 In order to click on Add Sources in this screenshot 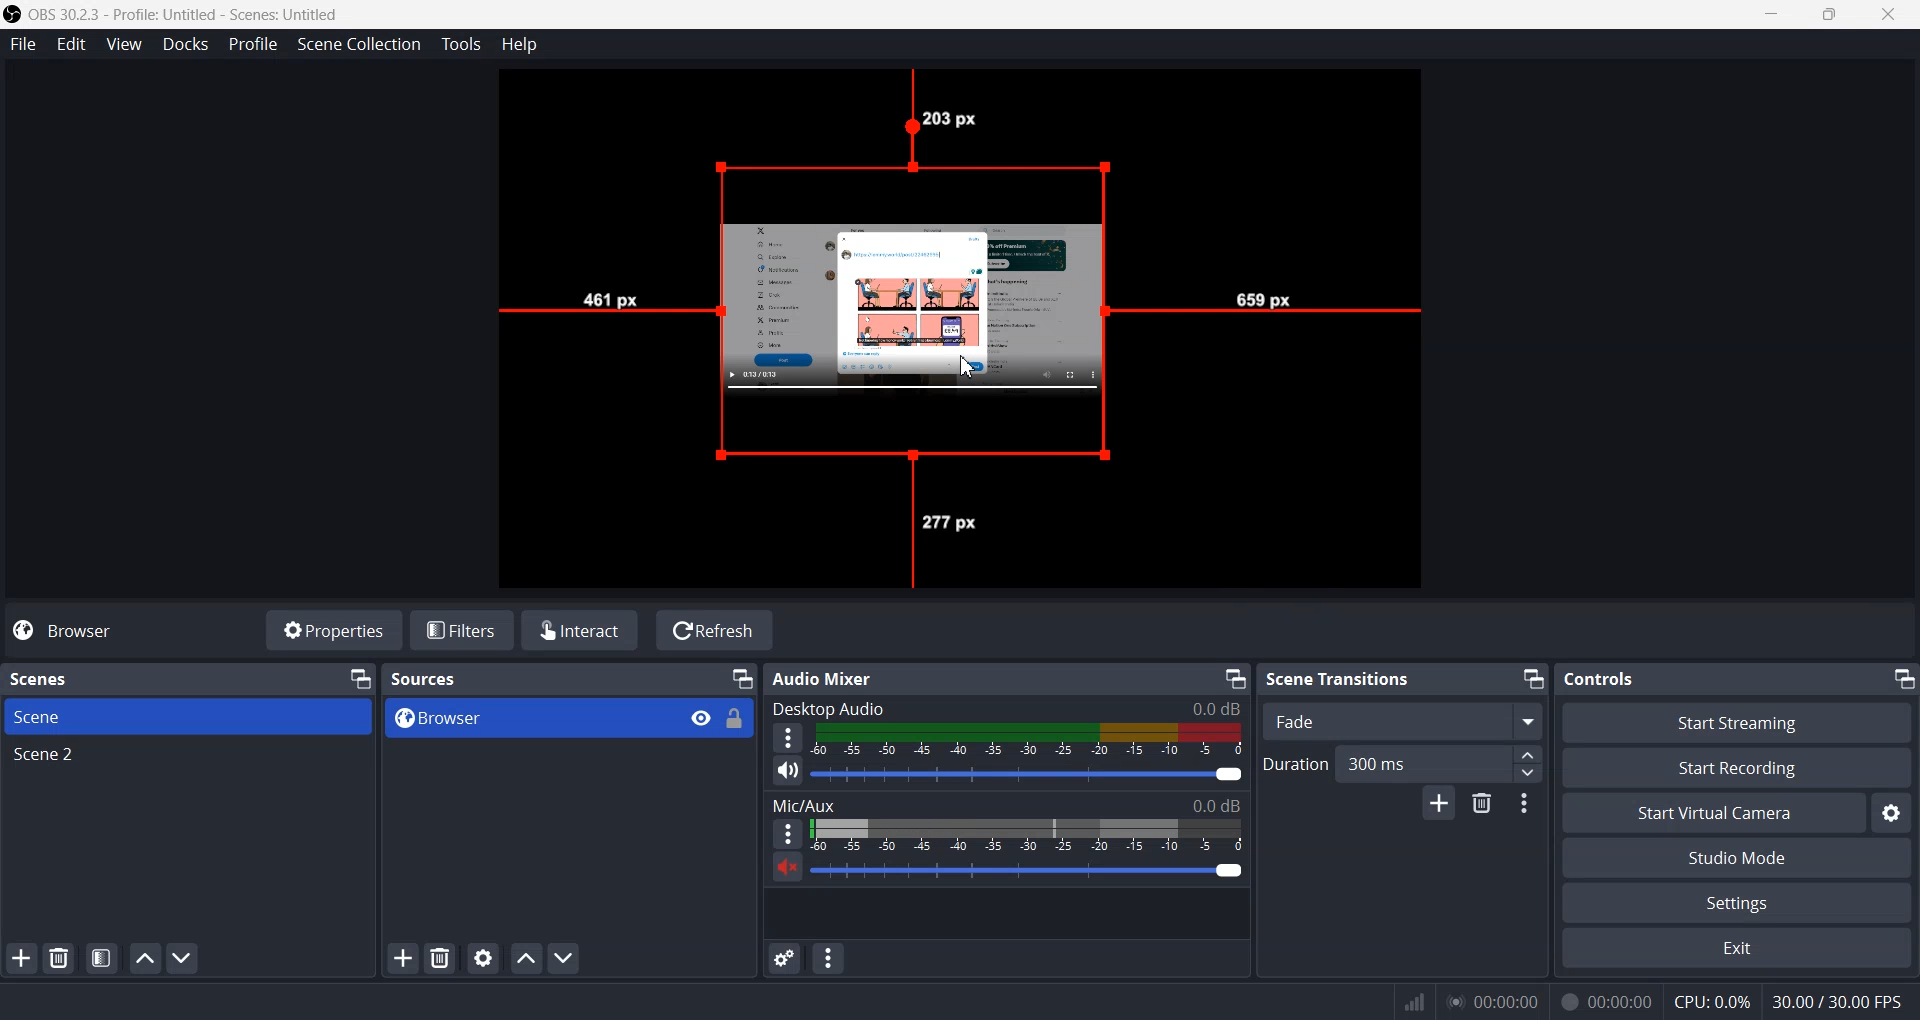, I will do `click(401, 958)`.